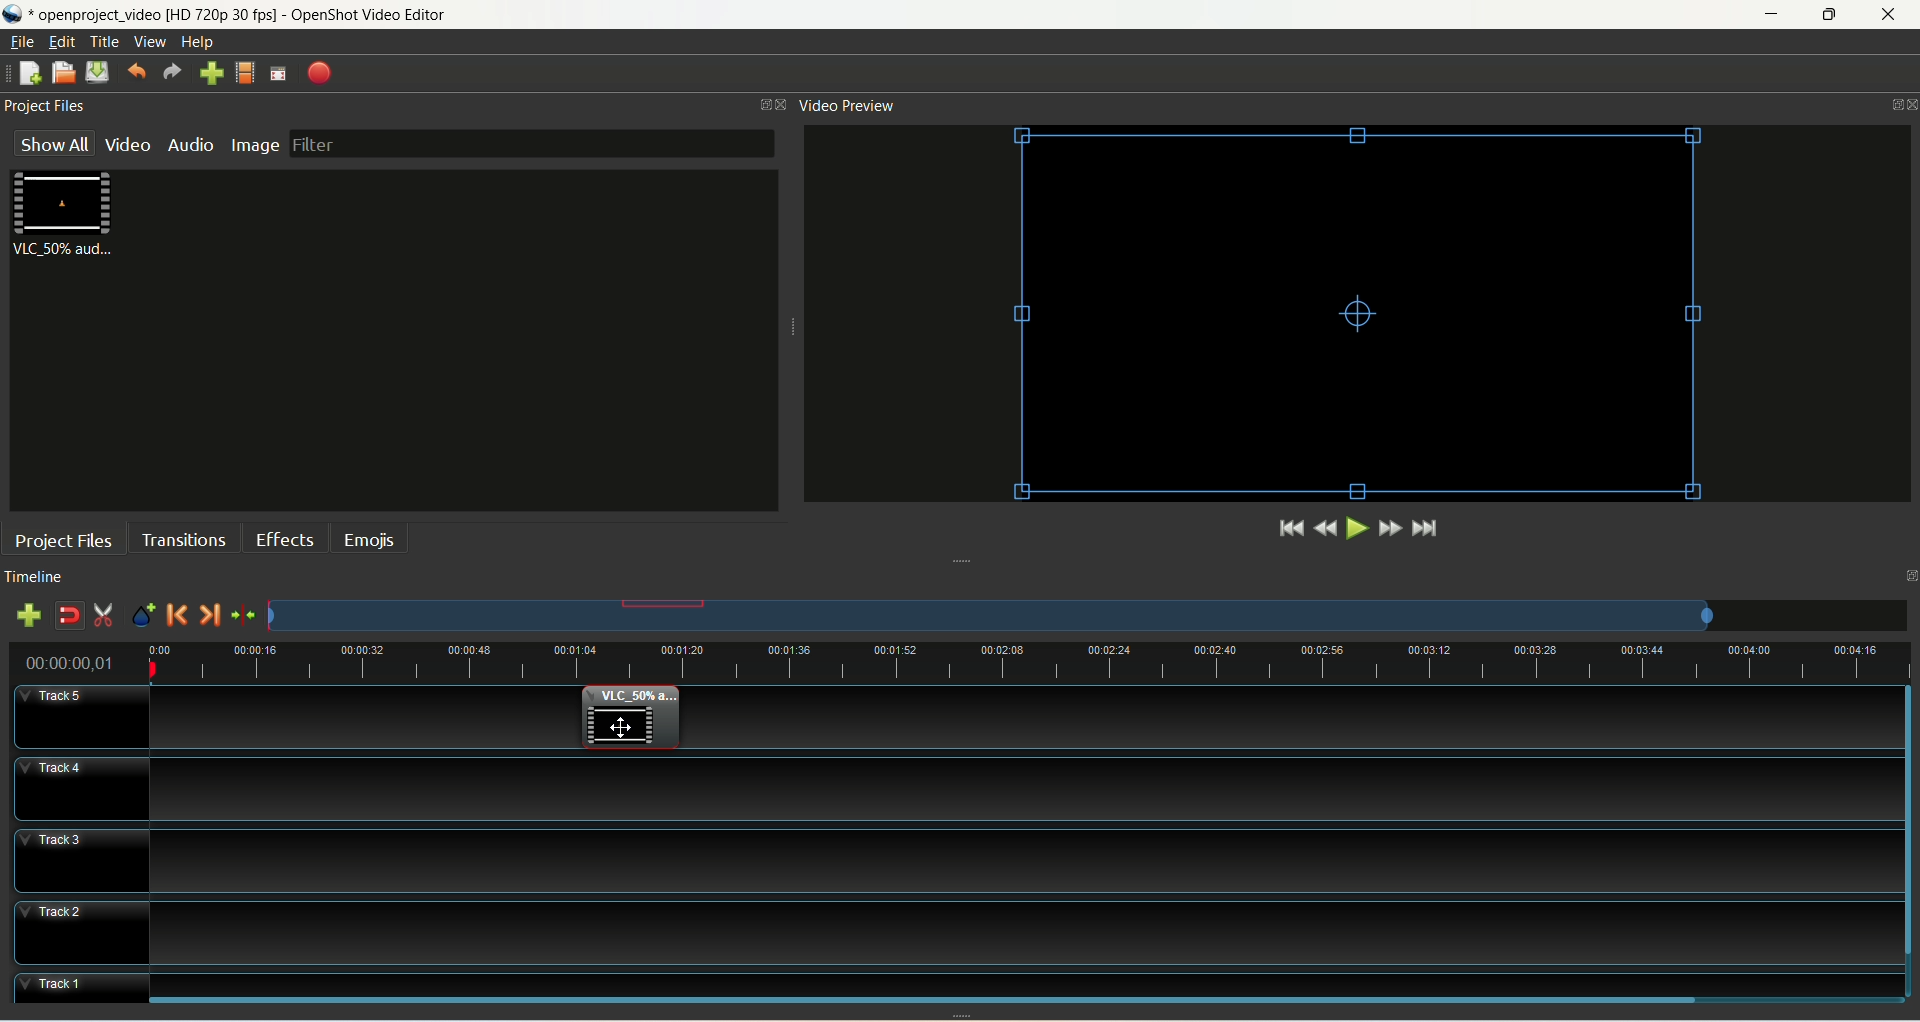 The height and width of the screenshot is (1022, 1920). I want to click on import file, so click(212, 74).